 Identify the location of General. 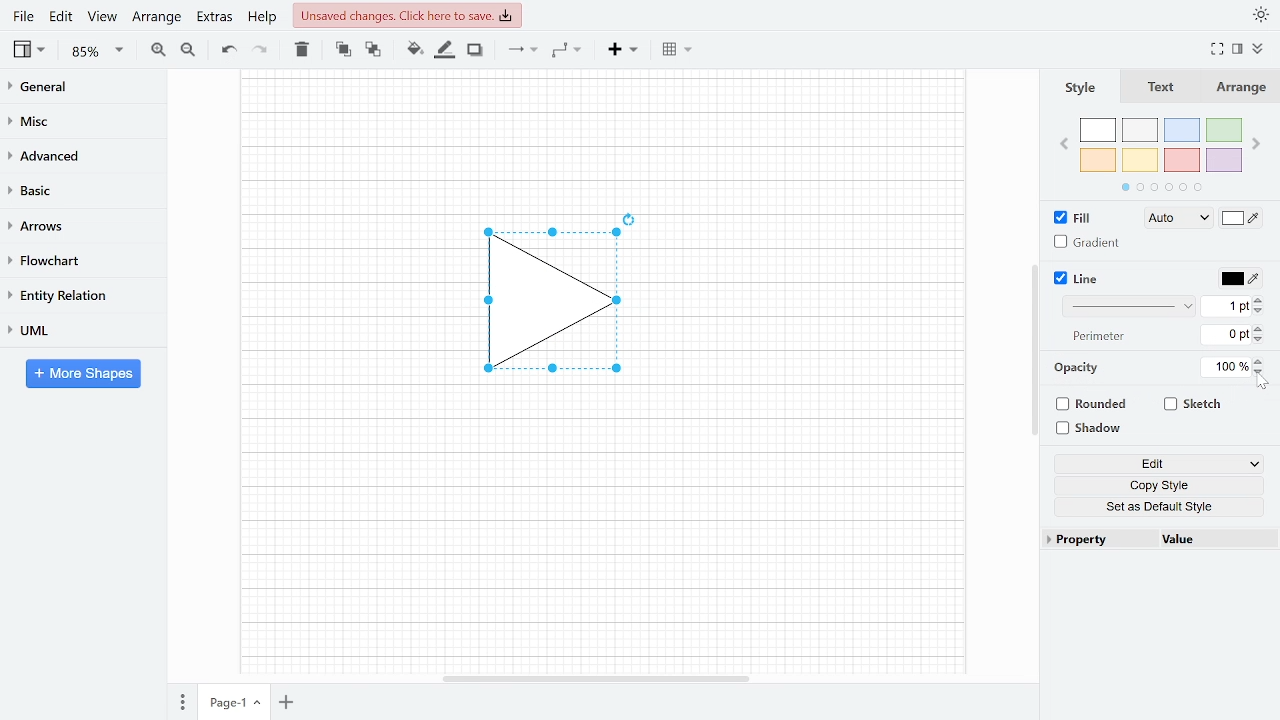
(76, 89).